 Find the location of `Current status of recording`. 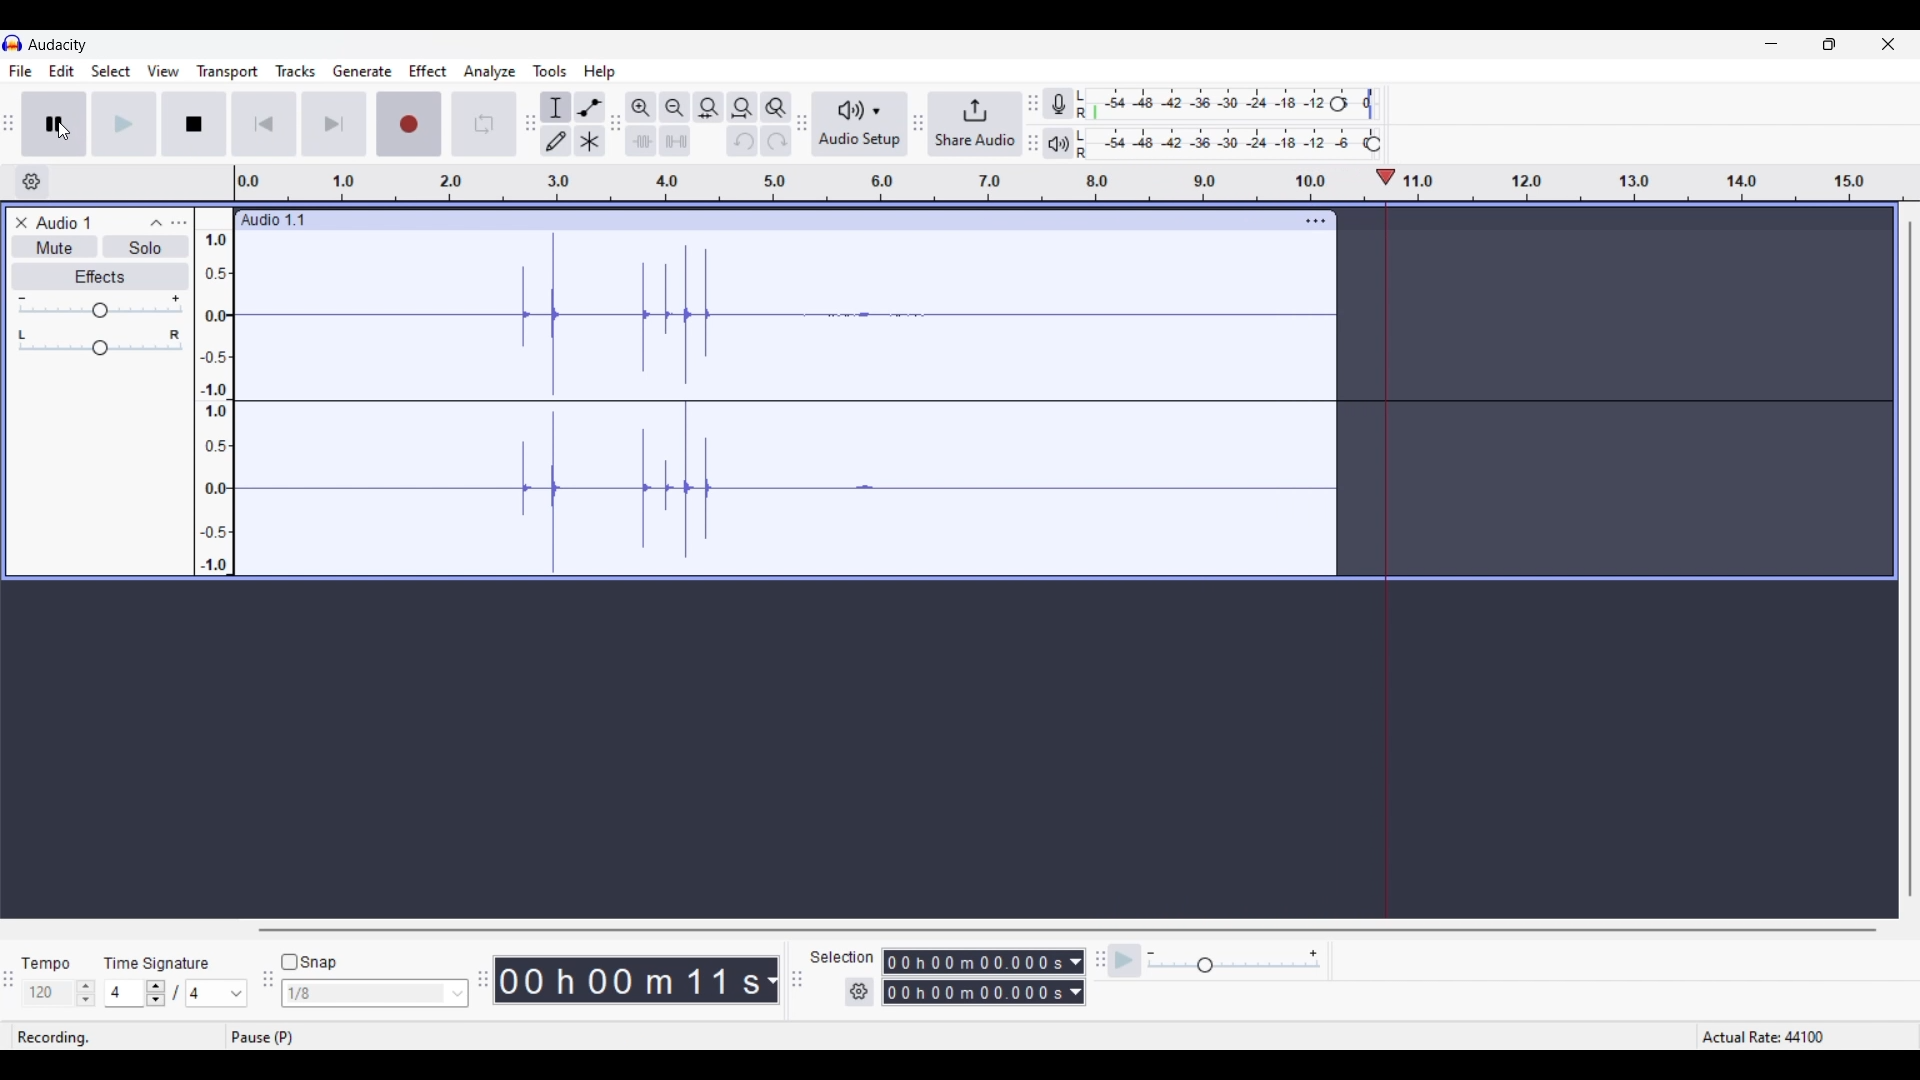

Current status of recording is located at coordinates (55, 1037).